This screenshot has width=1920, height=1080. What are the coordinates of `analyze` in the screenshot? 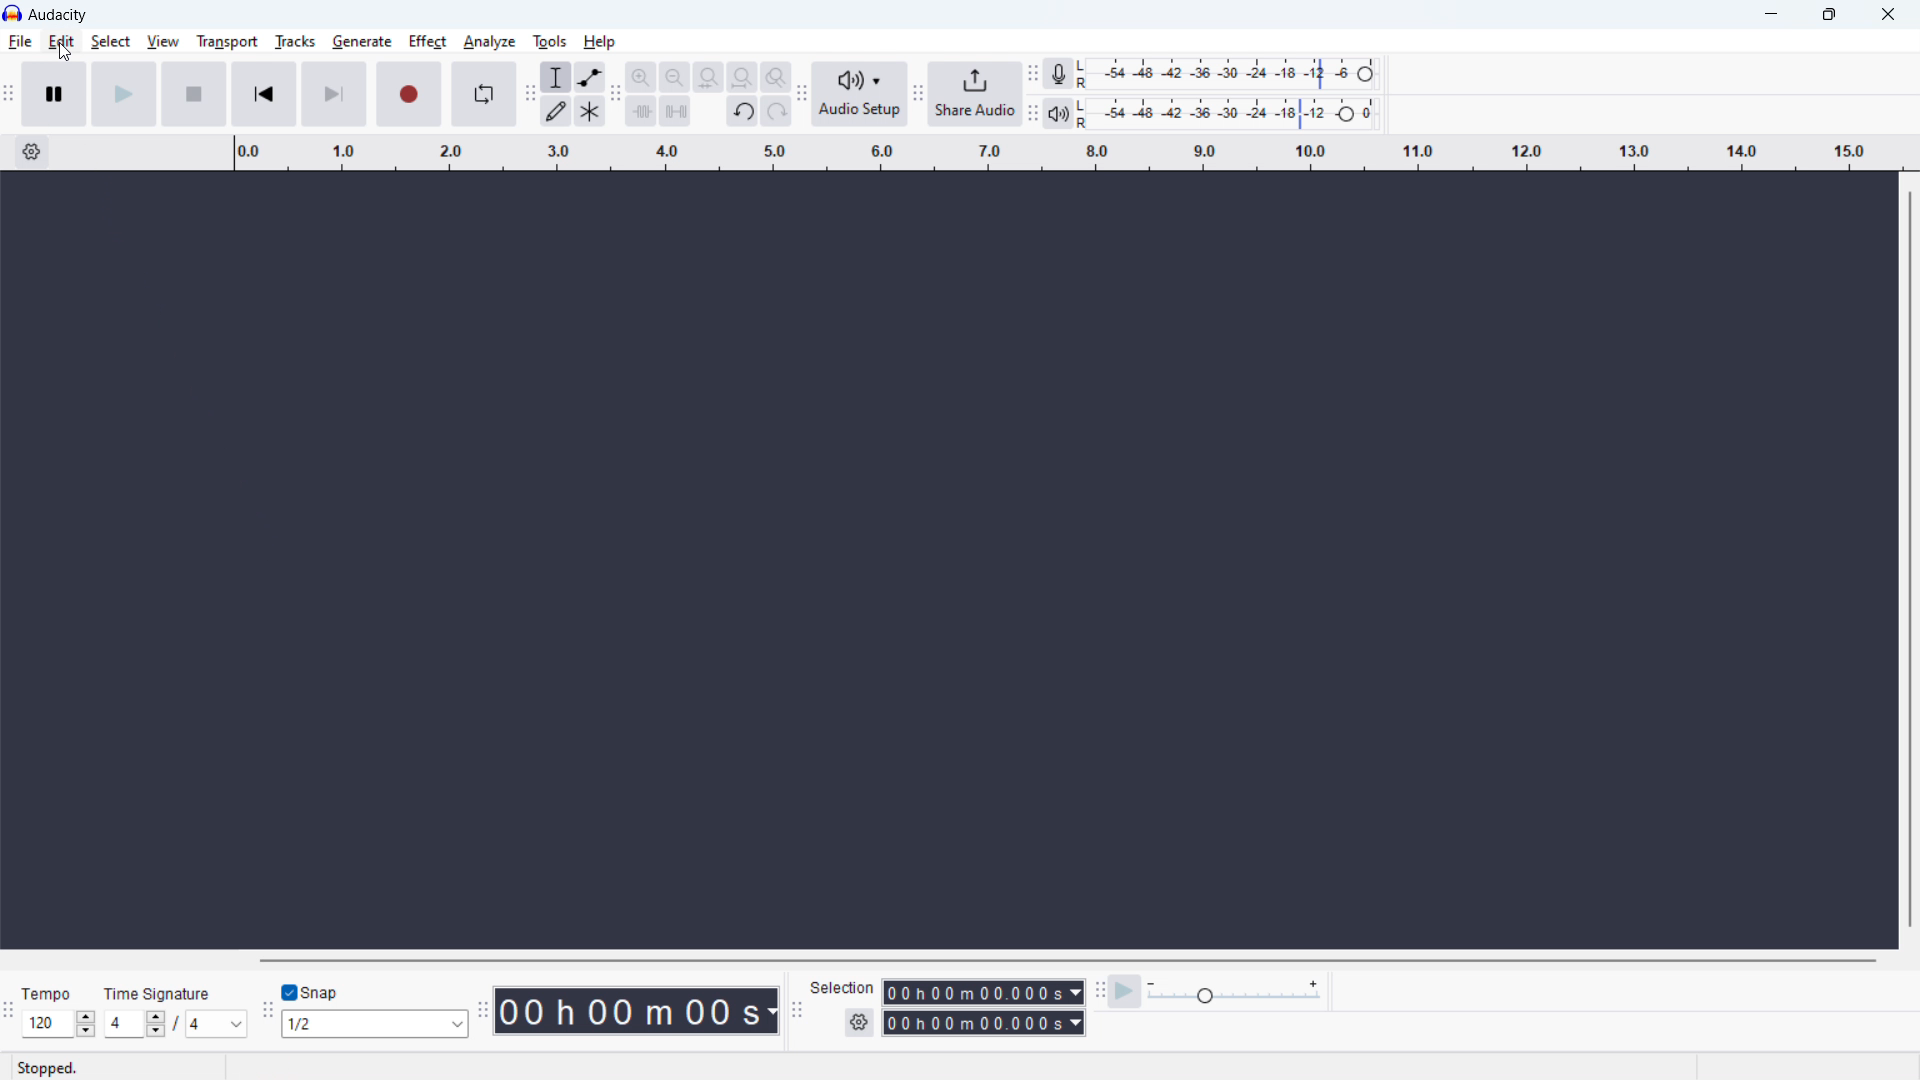 It's located at (490, 42).